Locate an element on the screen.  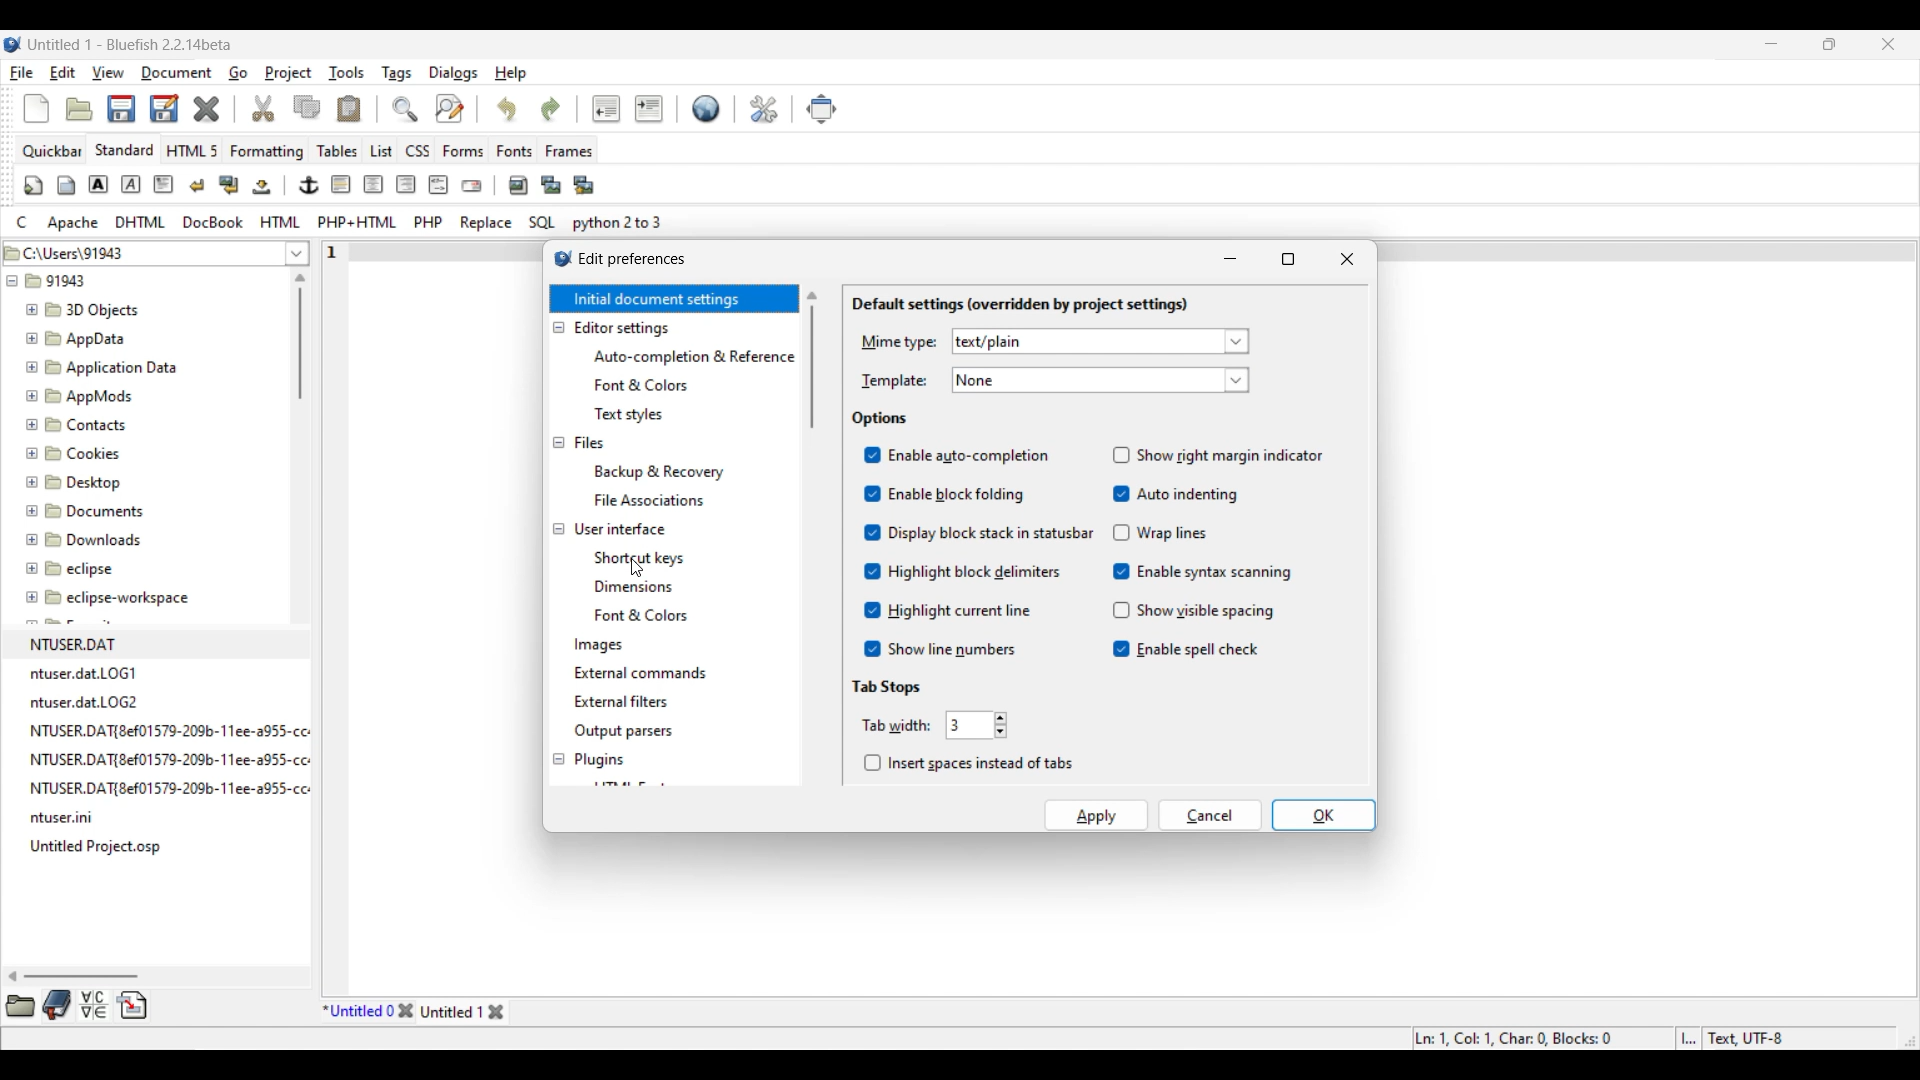
cursor is located at coordinates (639, 568).